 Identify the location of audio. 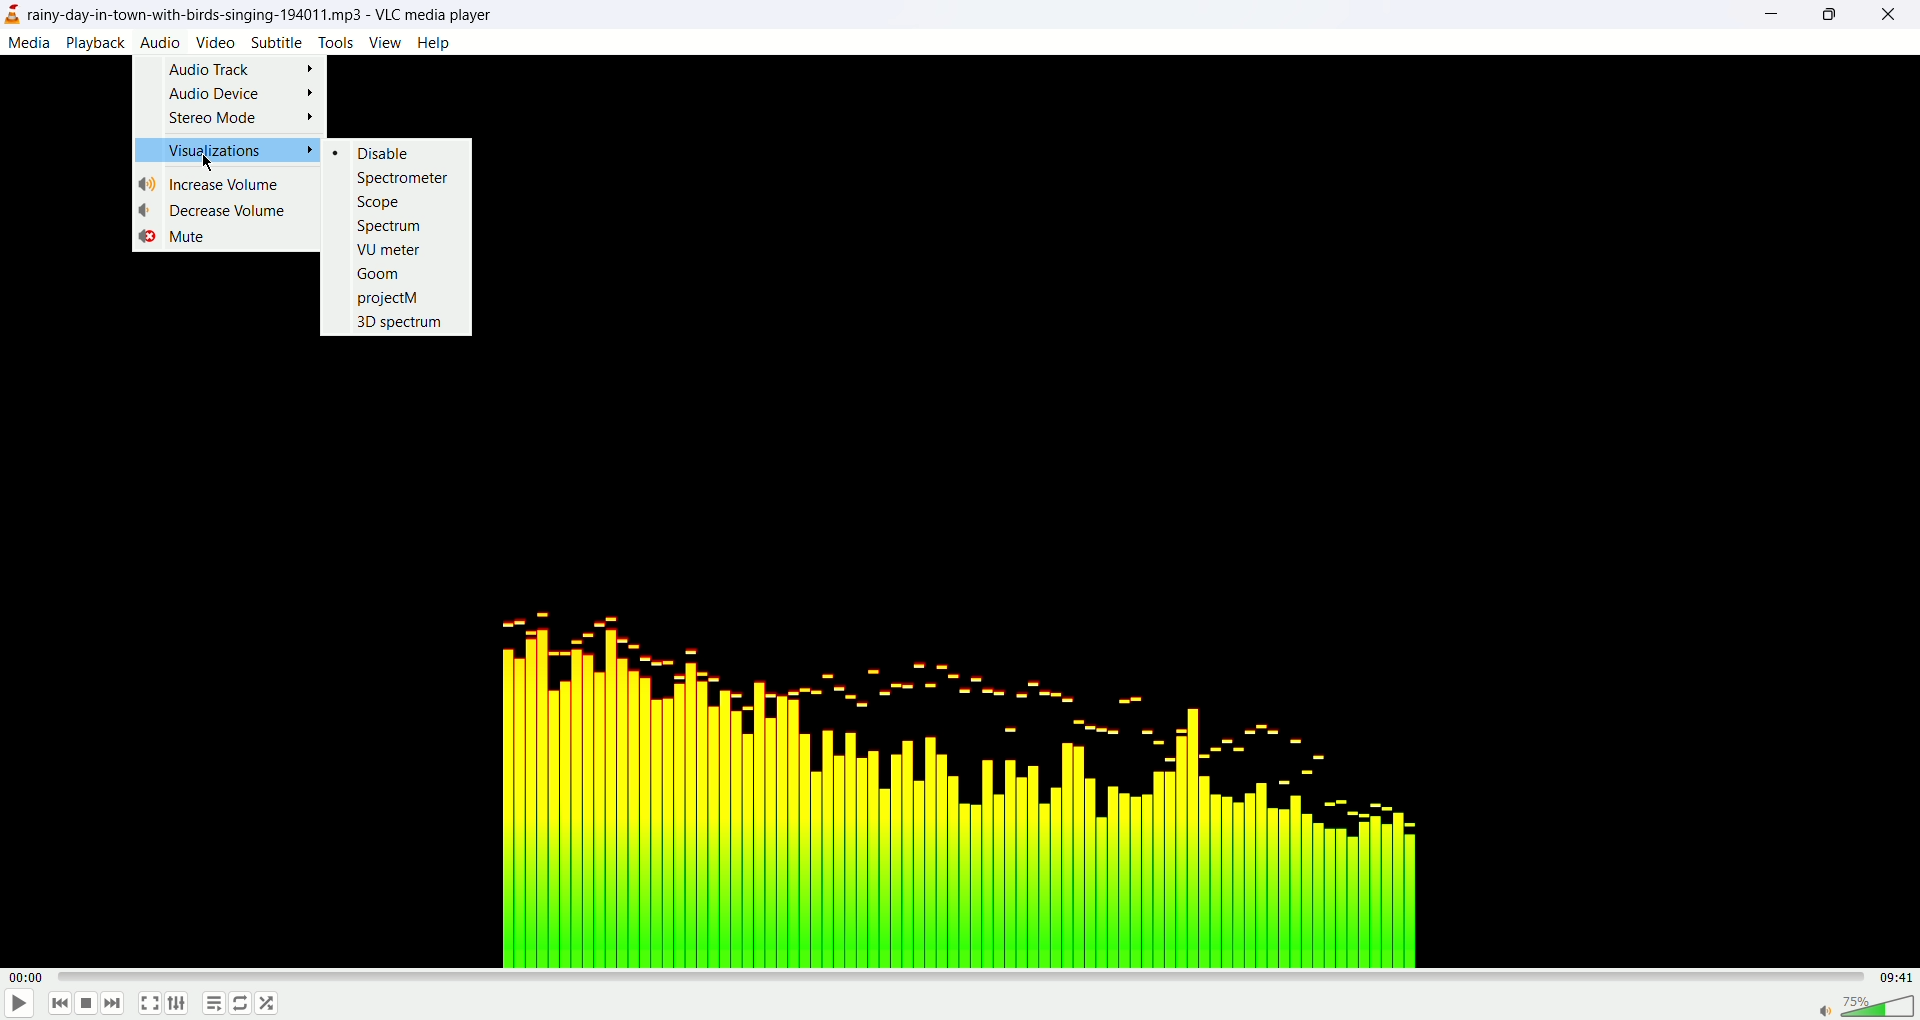
(163, 43).